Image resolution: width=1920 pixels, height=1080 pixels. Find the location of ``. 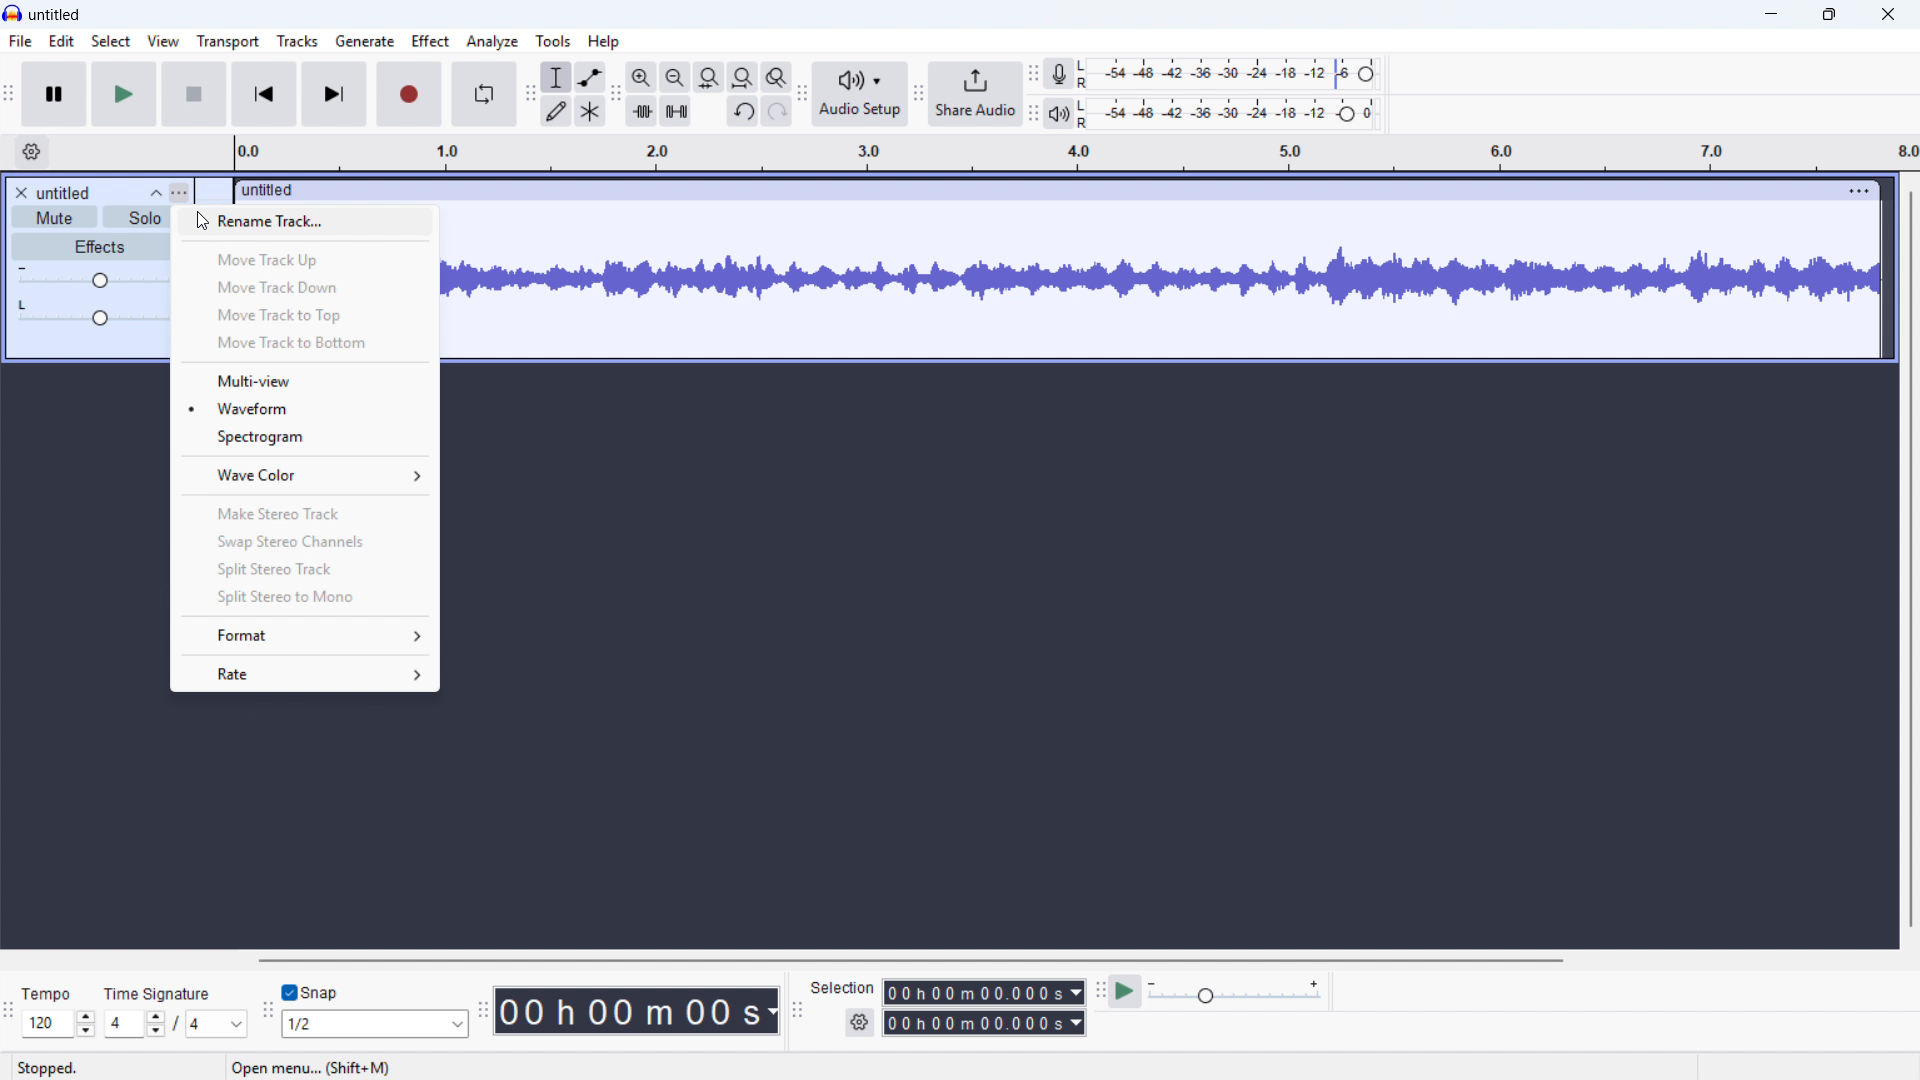

 is located at coordinates (742, 78).